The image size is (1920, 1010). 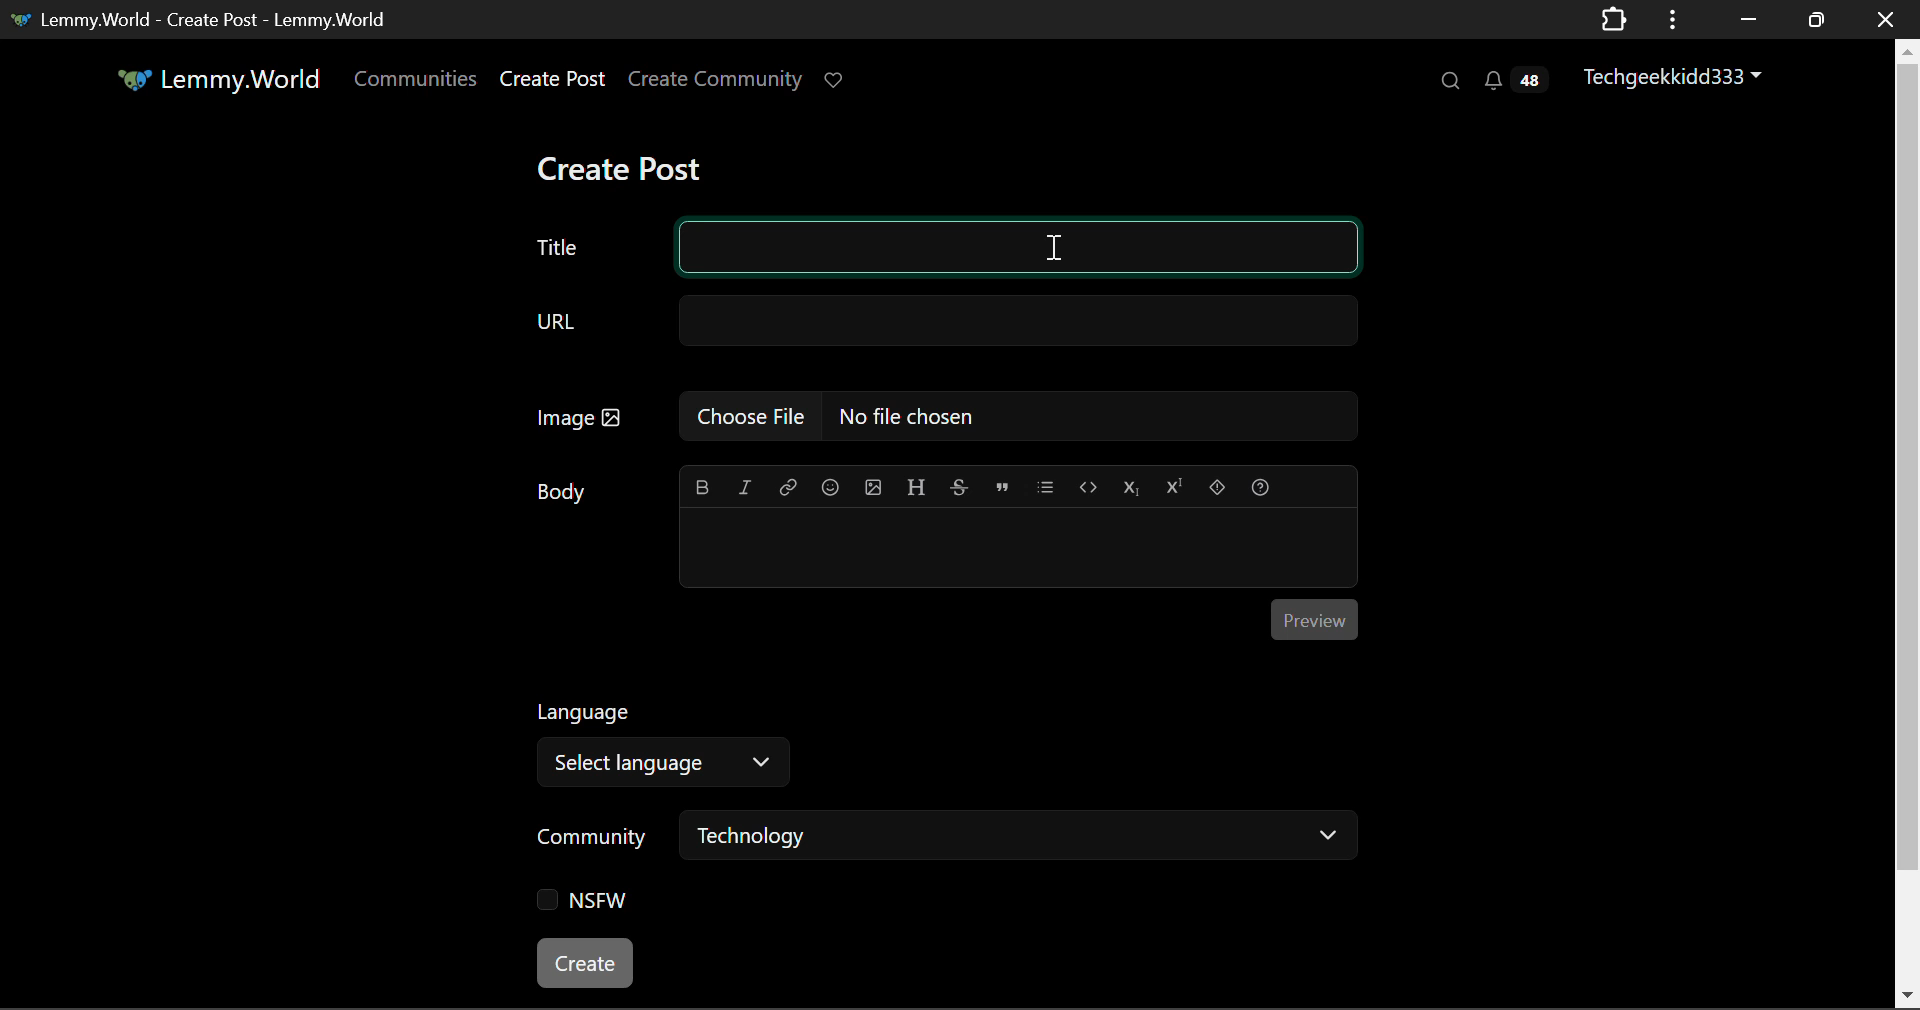 What do you see at coordinates (1171, 483) in the screenshot?
I see `superscript` at bounding box center [1171, 483].